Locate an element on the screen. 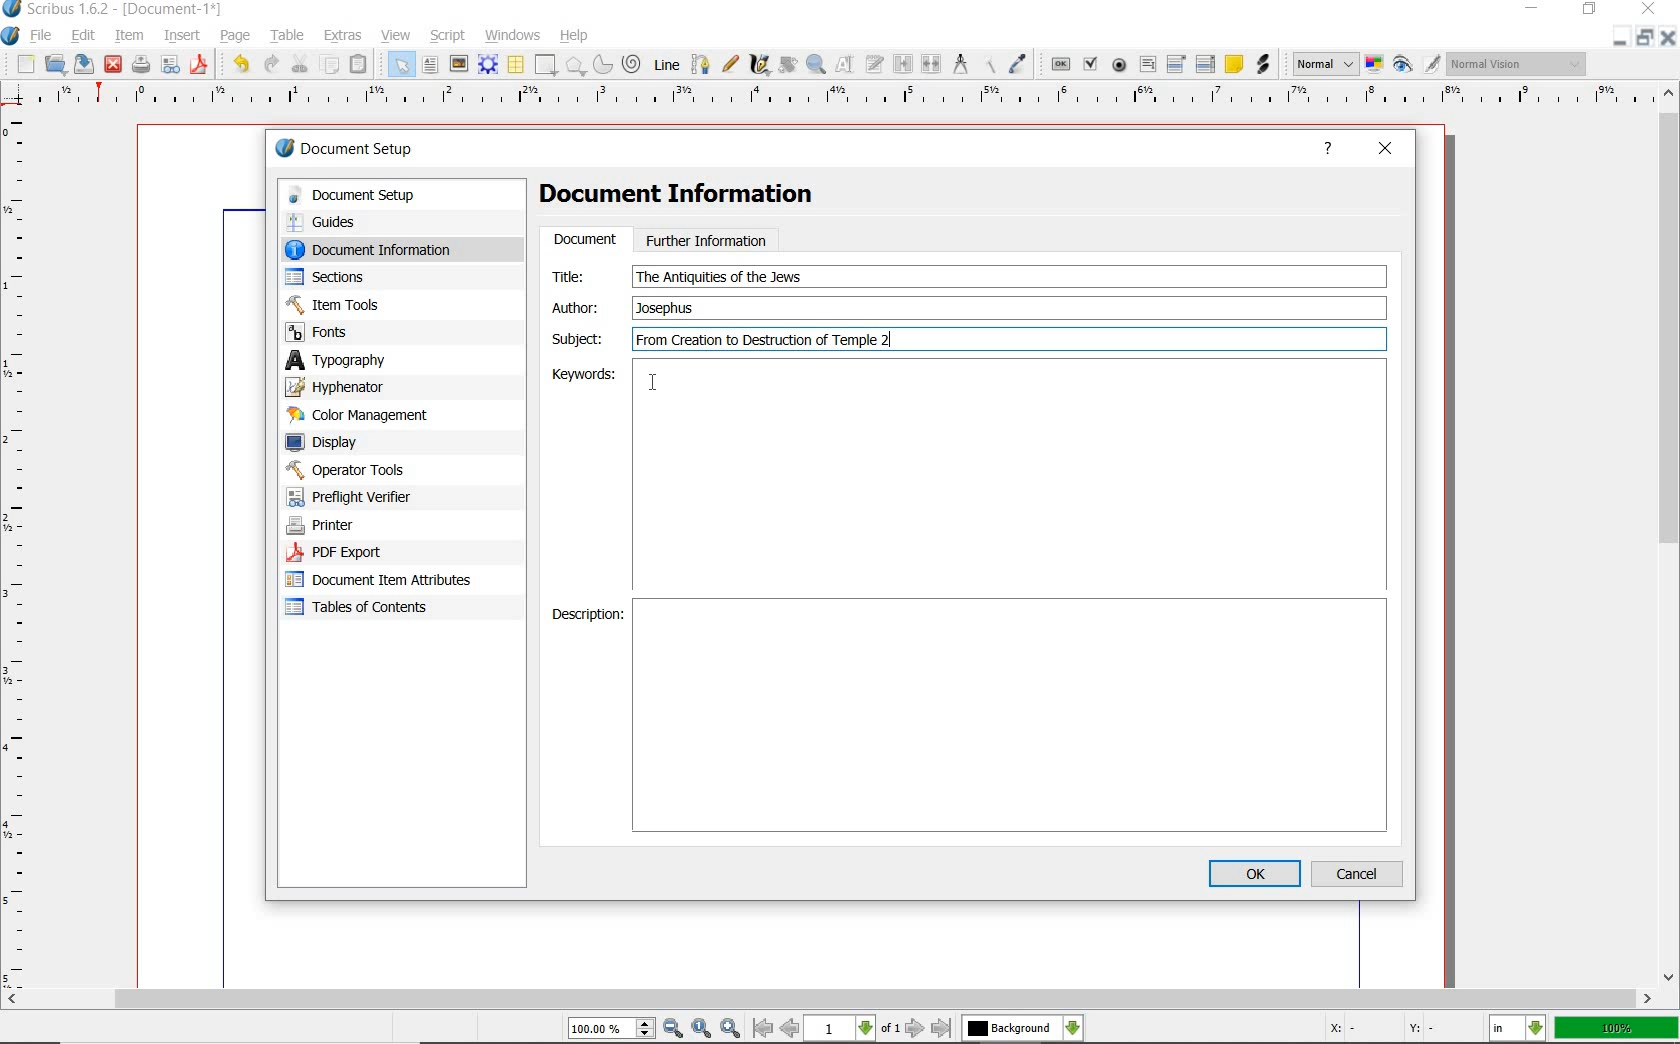 Image resolution: width=1680 pixels, height=1044 pixels. keywords is located at coordinates (568, 375).